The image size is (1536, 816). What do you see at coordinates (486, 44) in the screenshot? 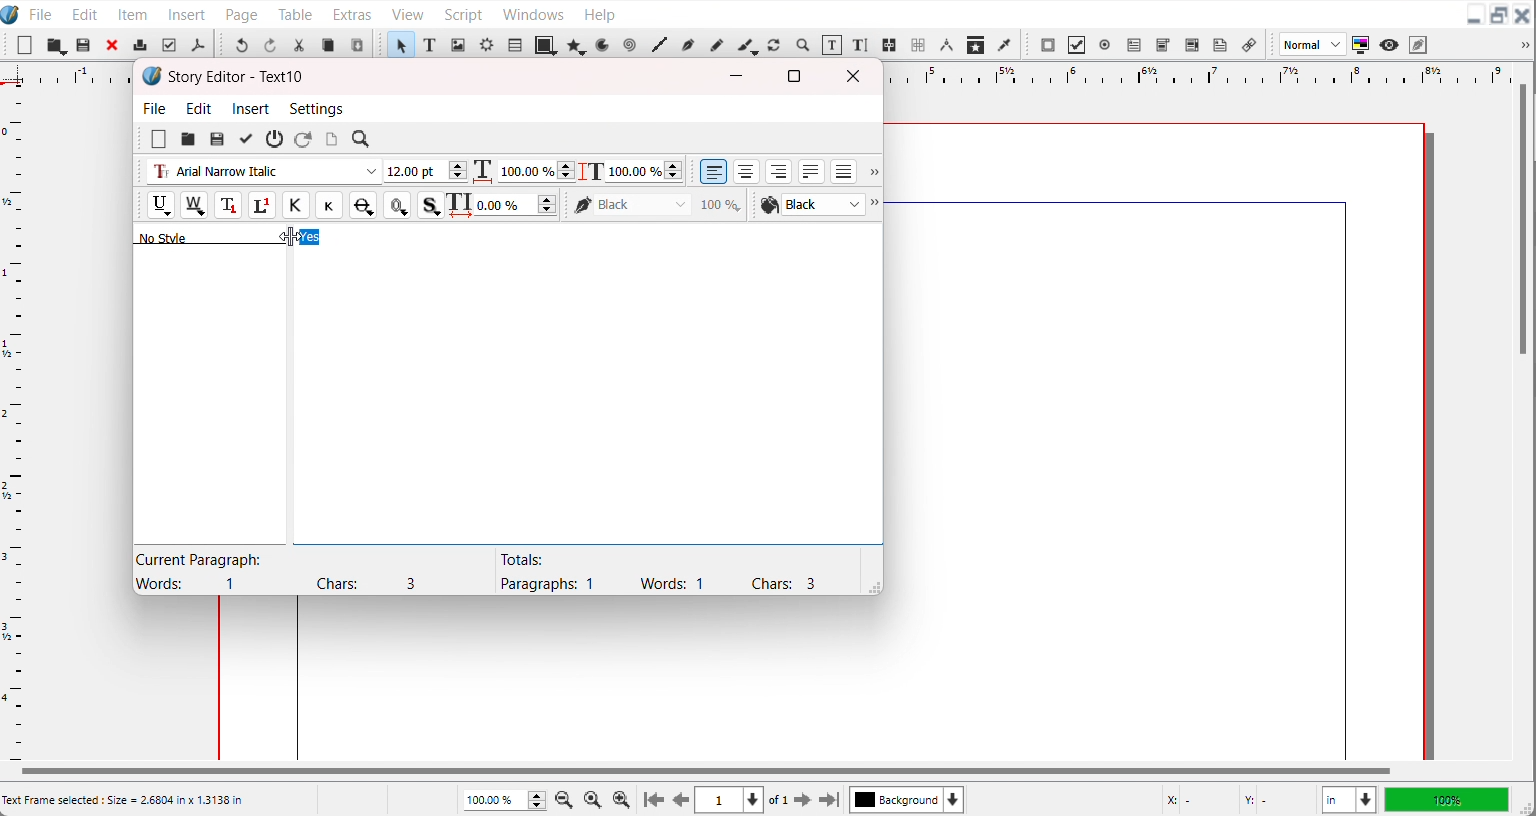
I see `Render Frame` at bounding box center [486, 44].